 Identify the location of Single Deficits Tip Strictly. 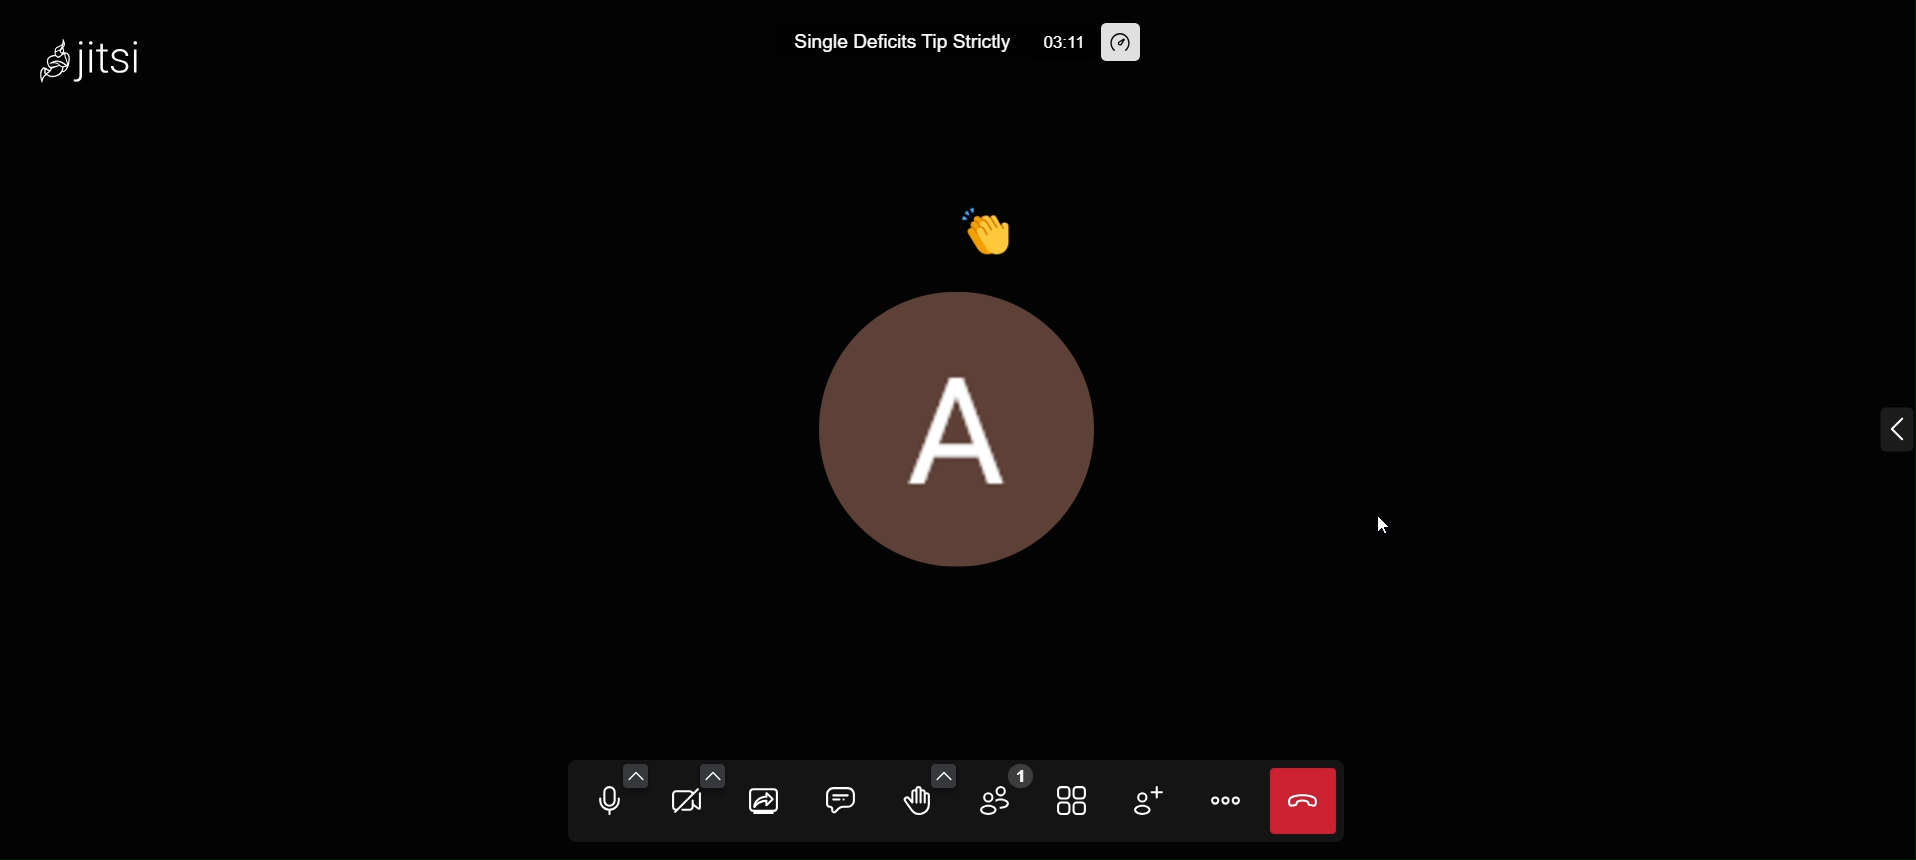
(891, 44).